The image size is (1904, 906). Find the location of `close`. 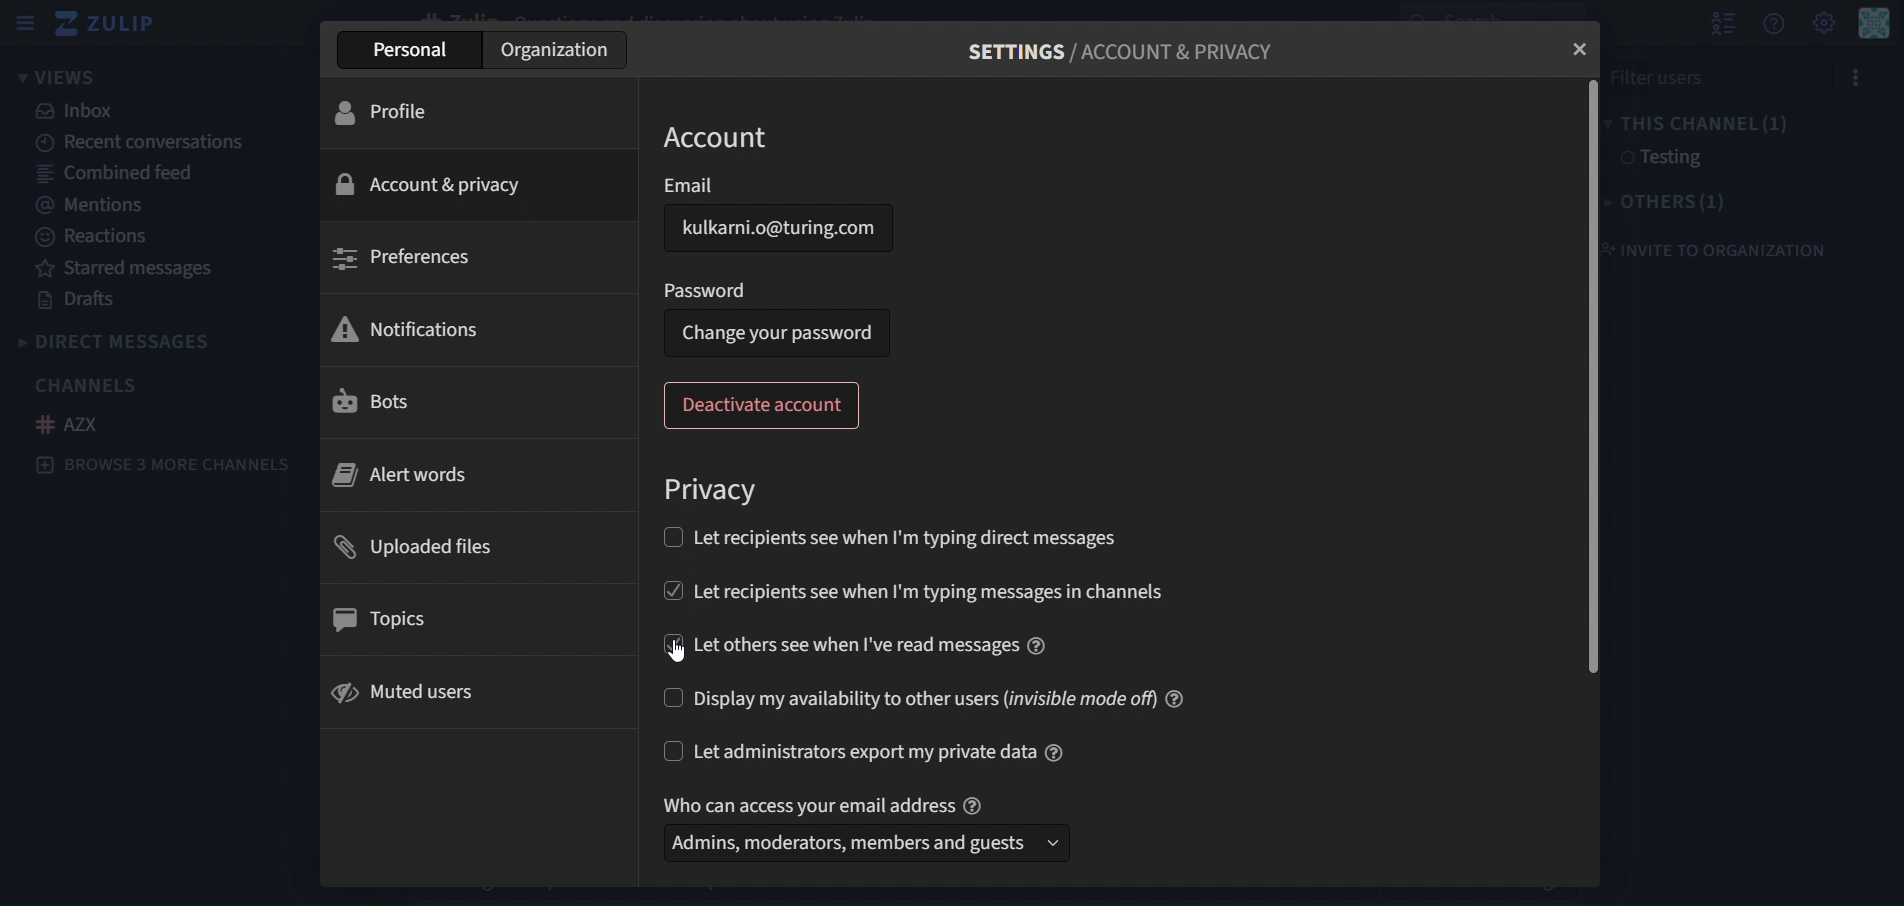

close is located at coordinates (1582, 47).